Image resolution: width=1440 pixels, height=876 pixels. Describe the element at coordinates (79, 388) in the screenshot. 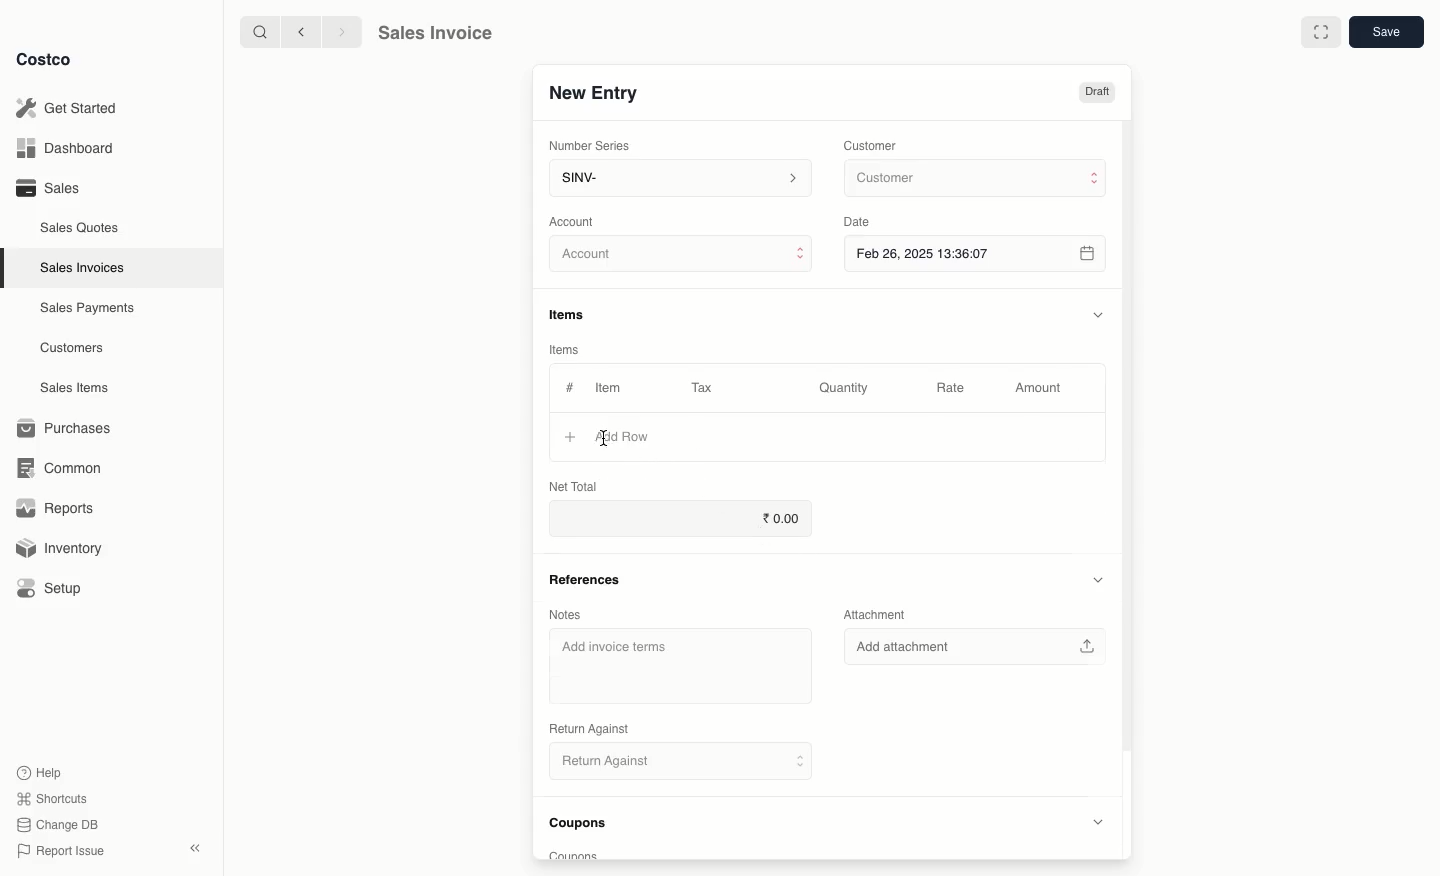

I see `Sales Items` at that location.